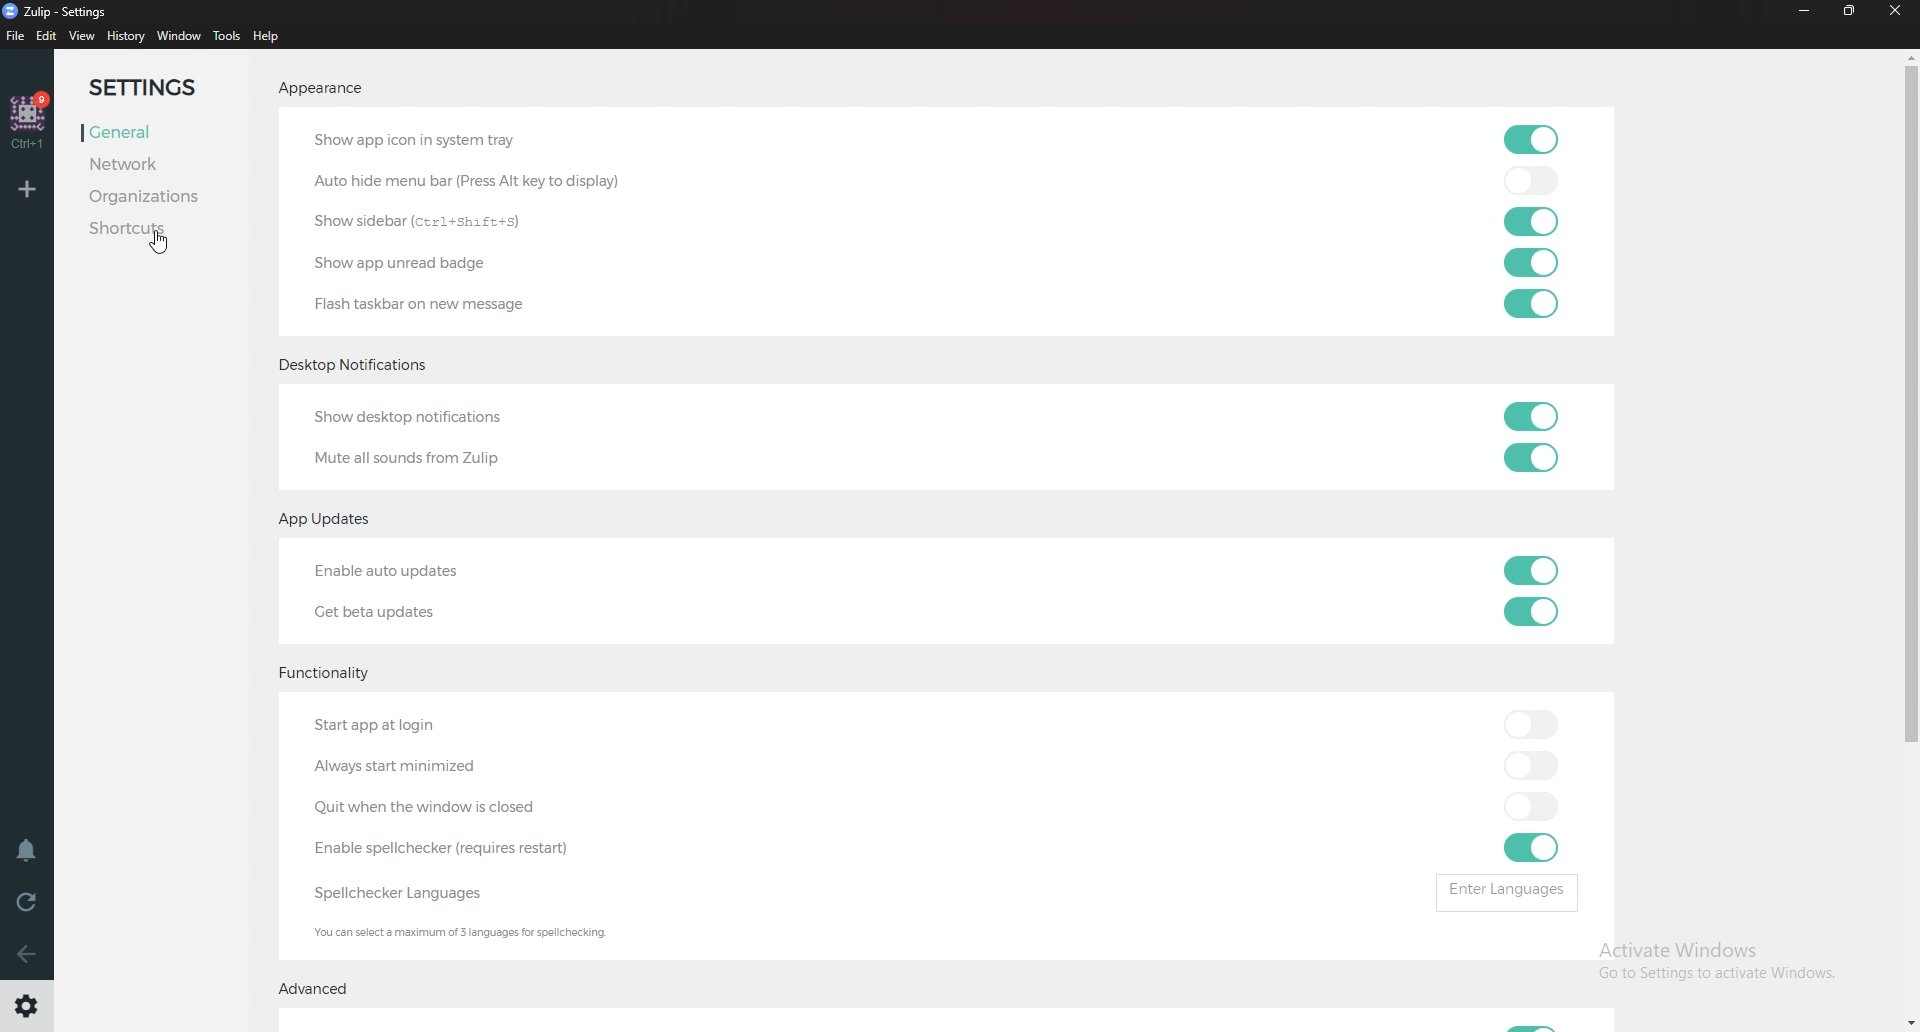 Image resolution: width=1920 pixels, height=1032 pixels. Describe the element at coordinates (1530, 614) in the screenshot. I see `toggle` at that location.